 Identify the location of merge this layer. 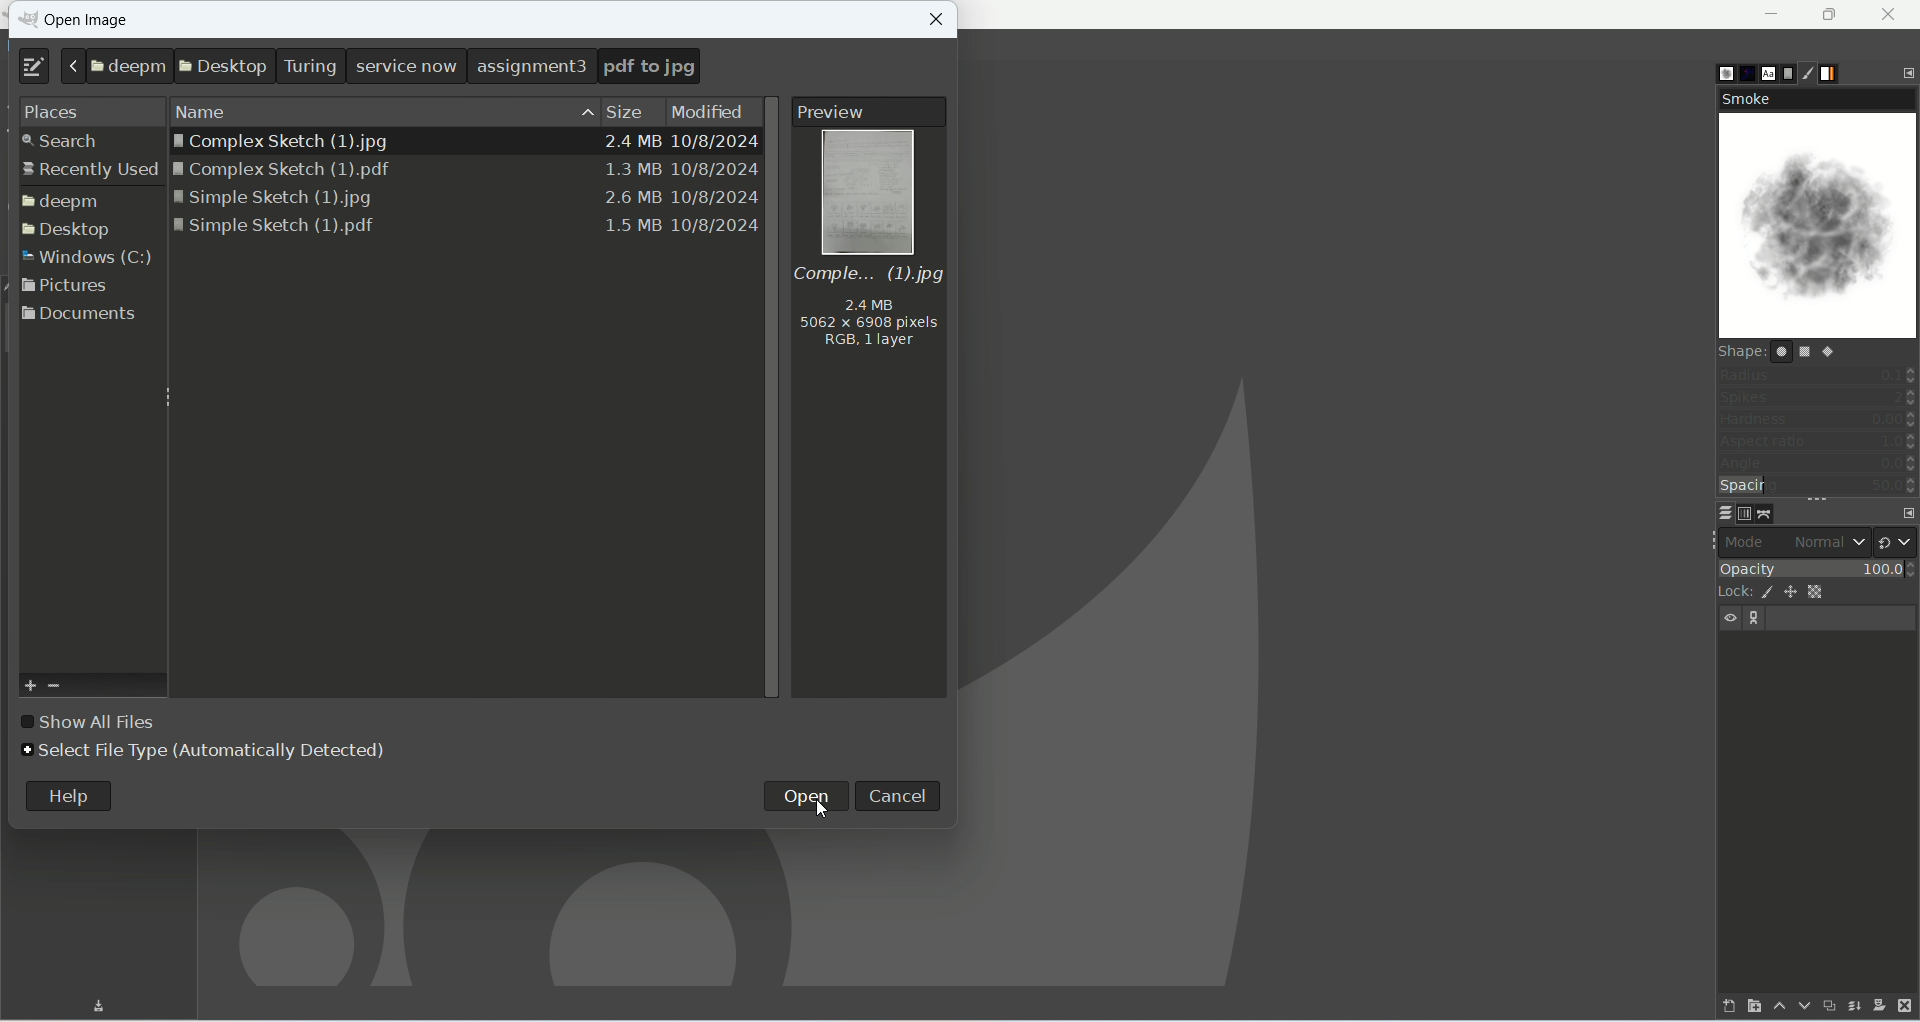
(1854, 1008).